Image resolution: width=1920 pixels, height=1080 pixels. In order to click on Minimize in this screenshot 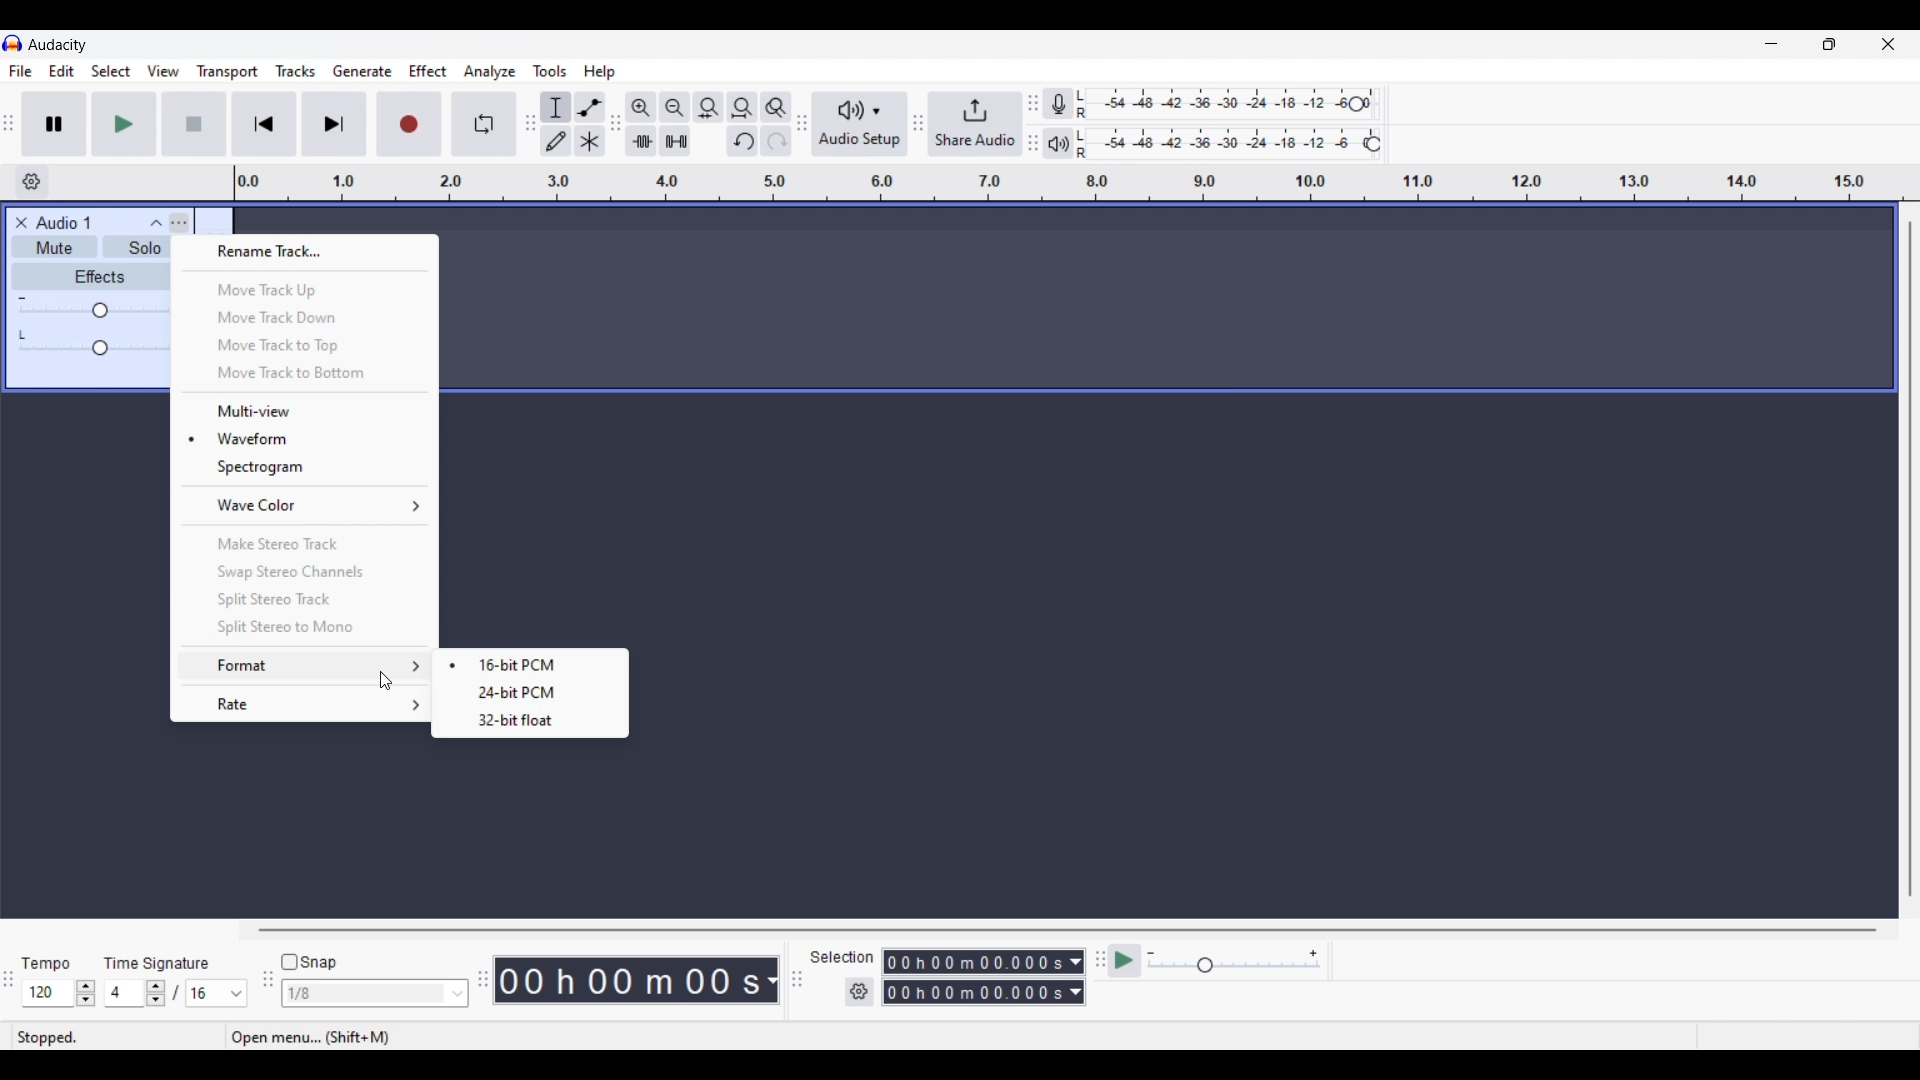, I will do `click(1771, 44)`.